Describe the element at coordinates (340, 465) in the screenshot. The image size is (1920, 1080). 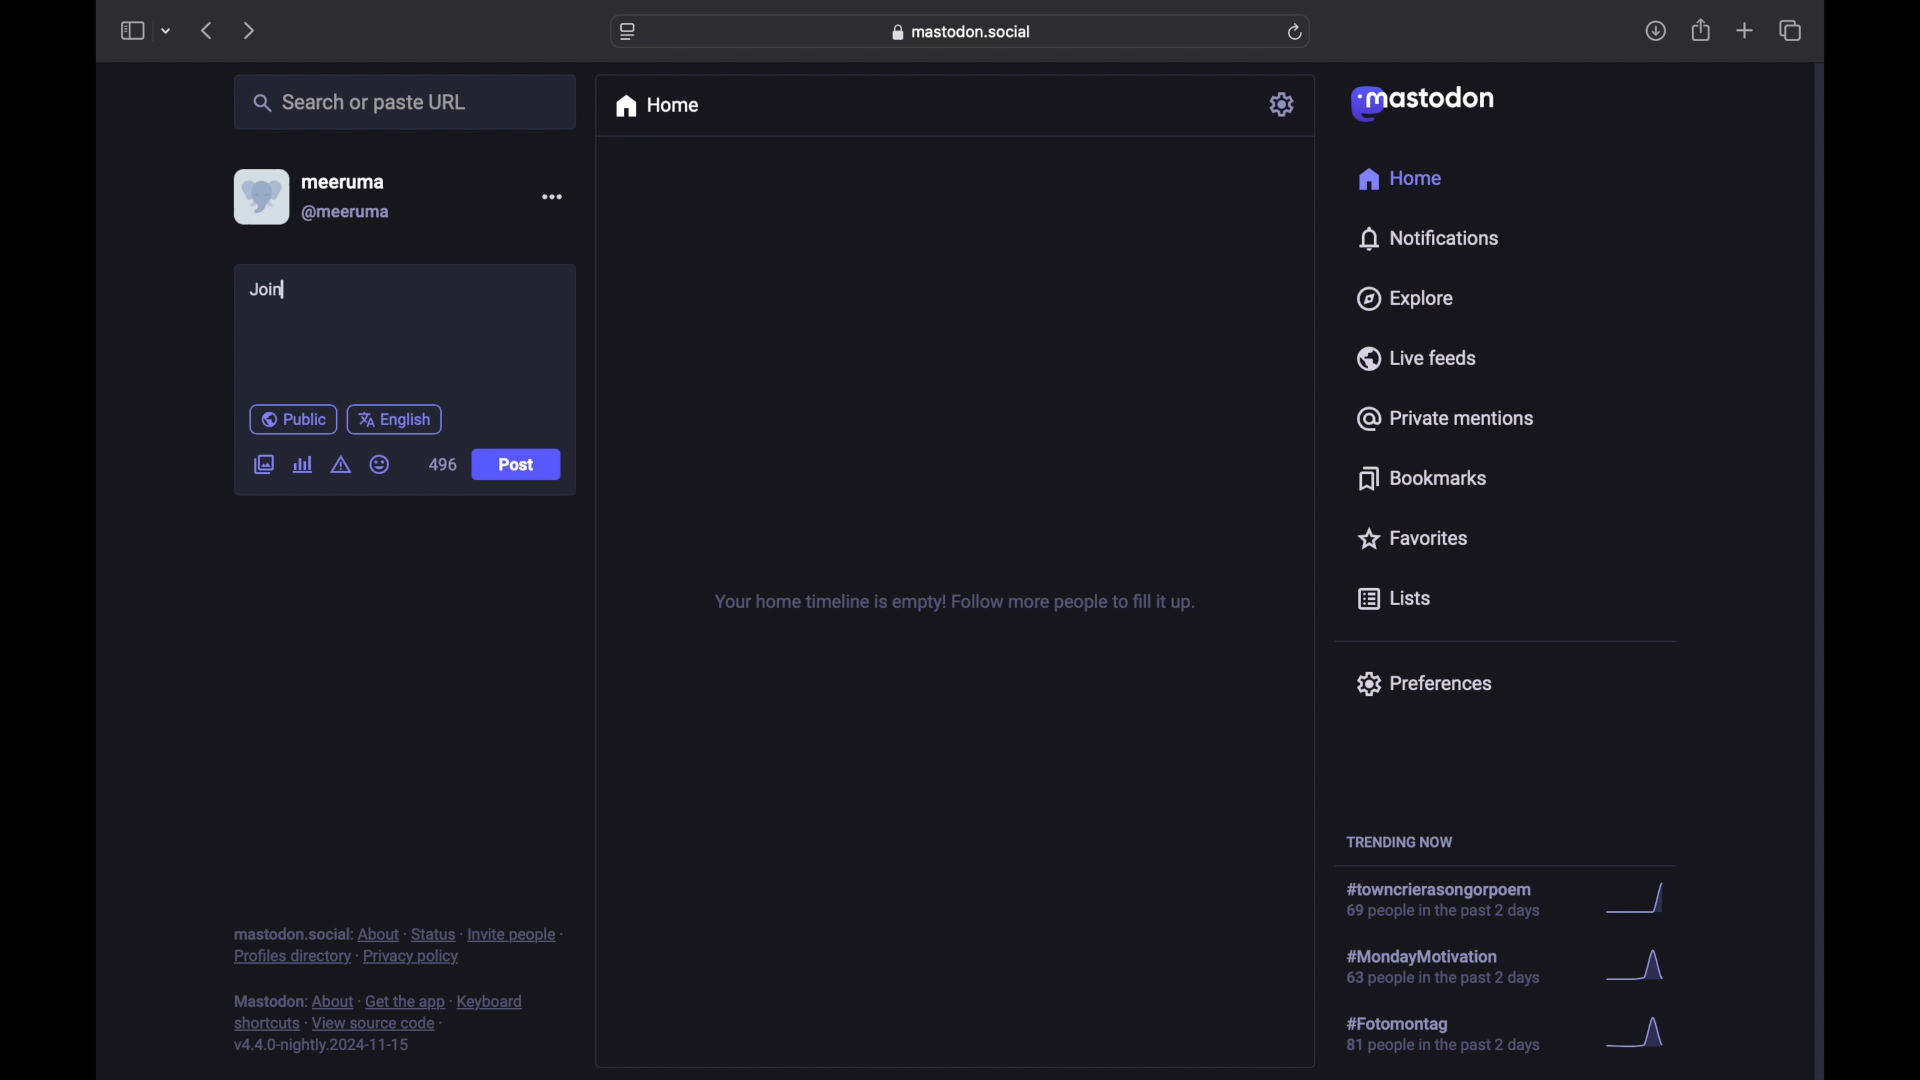
I see `add content warning` at that location.